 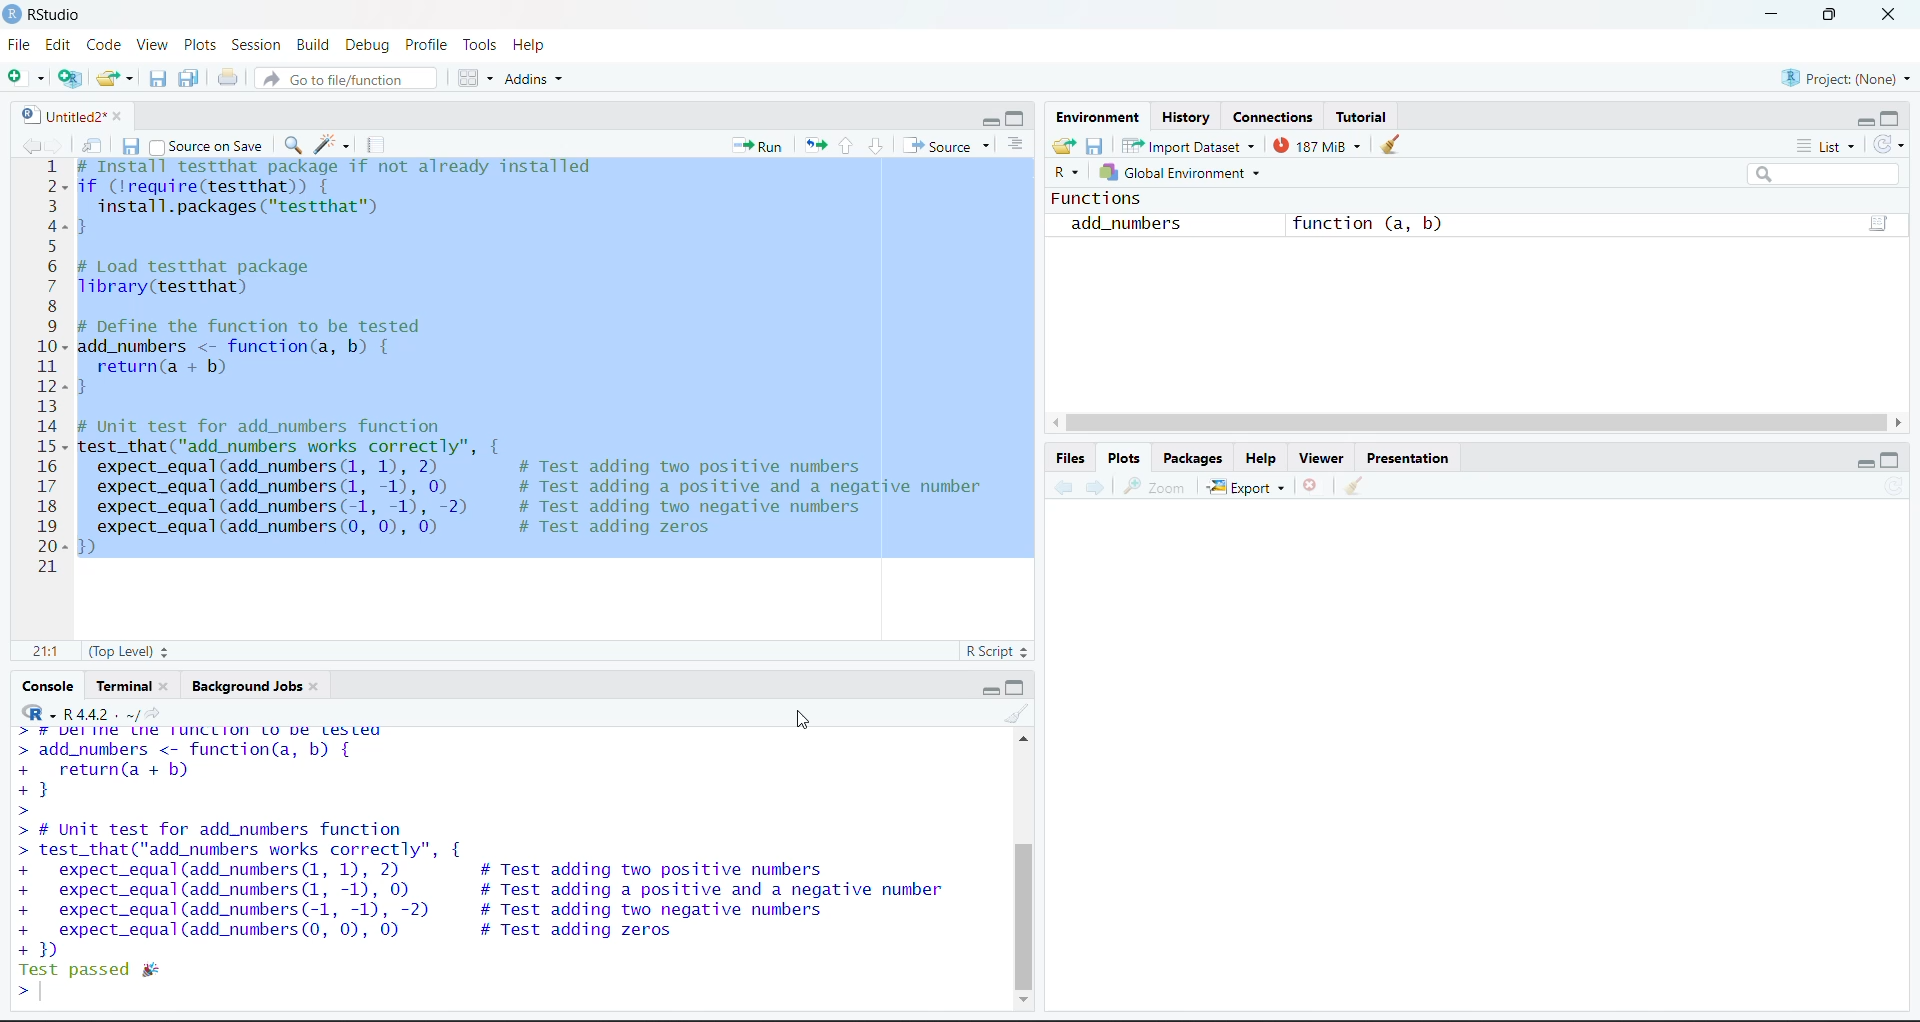 What do you see at coordinates (482, 42) in the screenshot?
I see `Tools` at bounding box center [482, 42].